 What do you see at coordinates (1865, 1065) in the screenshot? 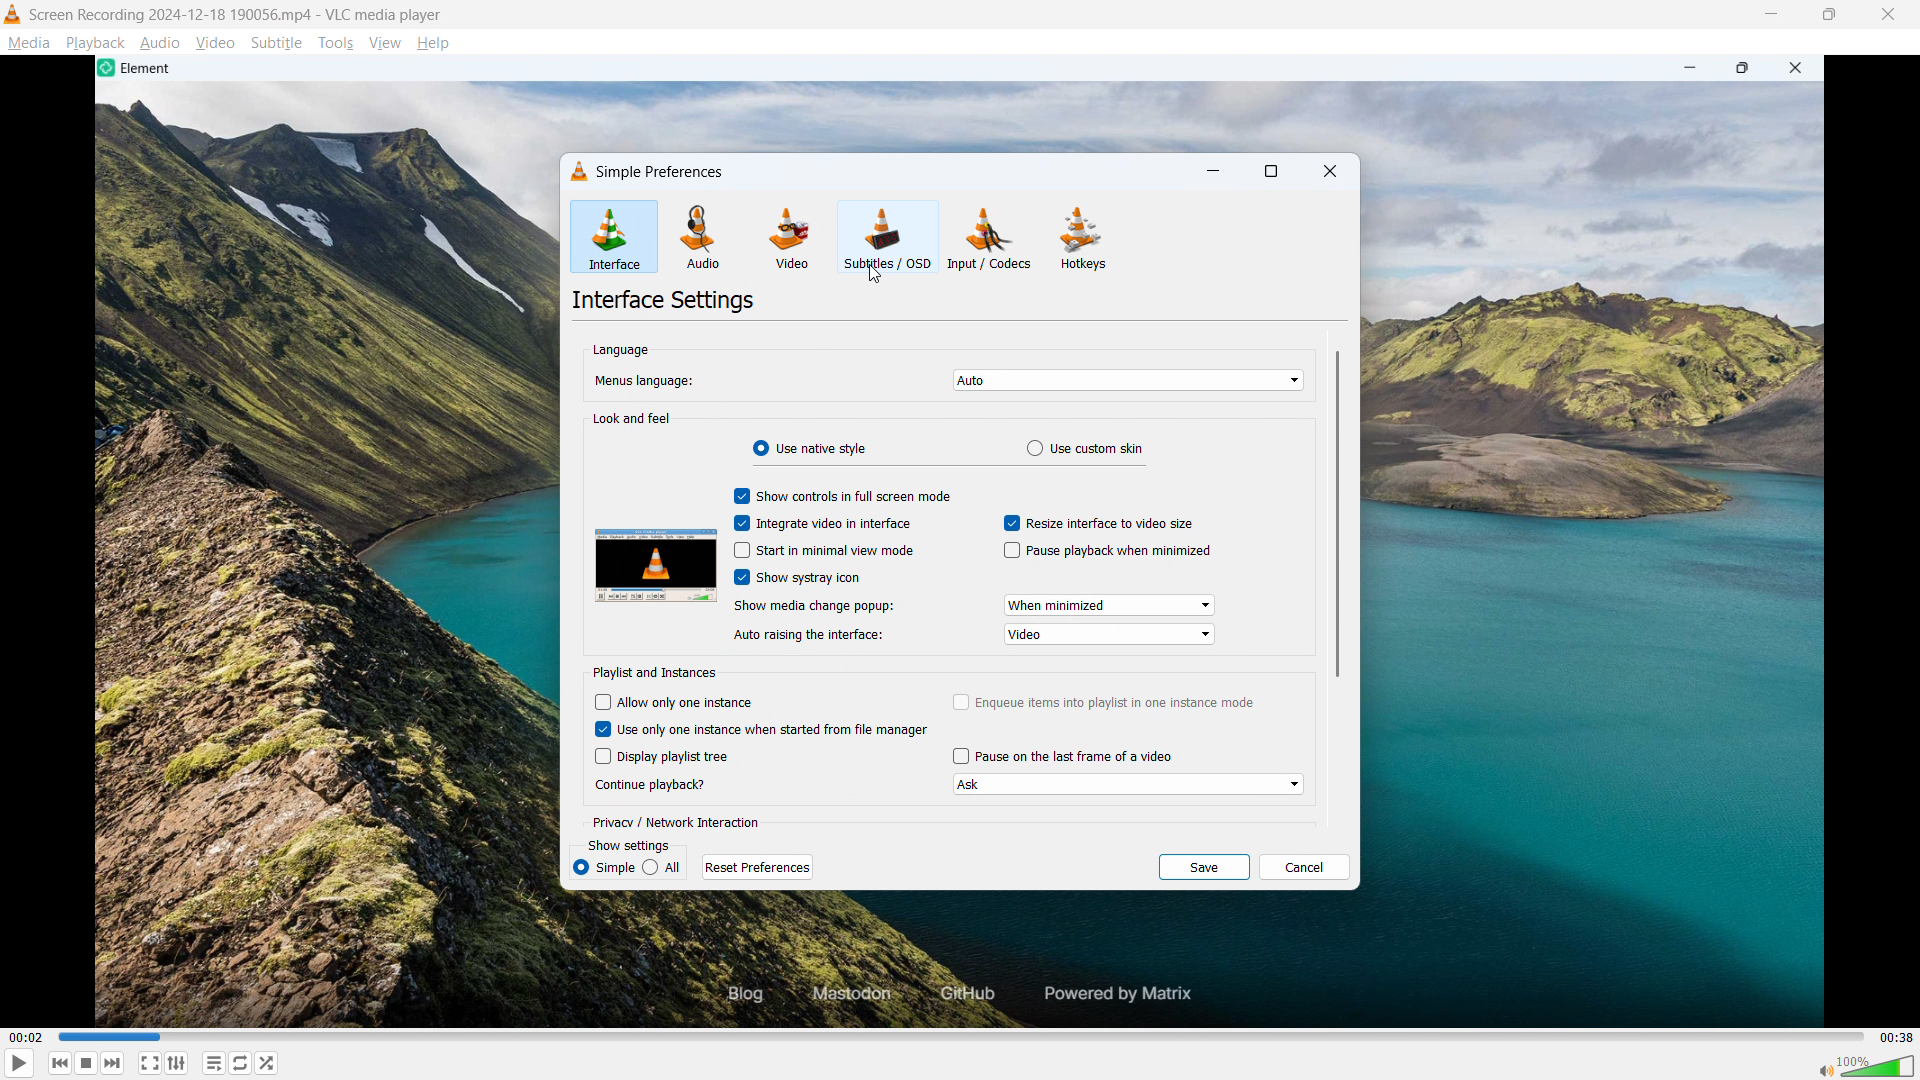
I see `sound bar` at bounding box center [1865, 1065].